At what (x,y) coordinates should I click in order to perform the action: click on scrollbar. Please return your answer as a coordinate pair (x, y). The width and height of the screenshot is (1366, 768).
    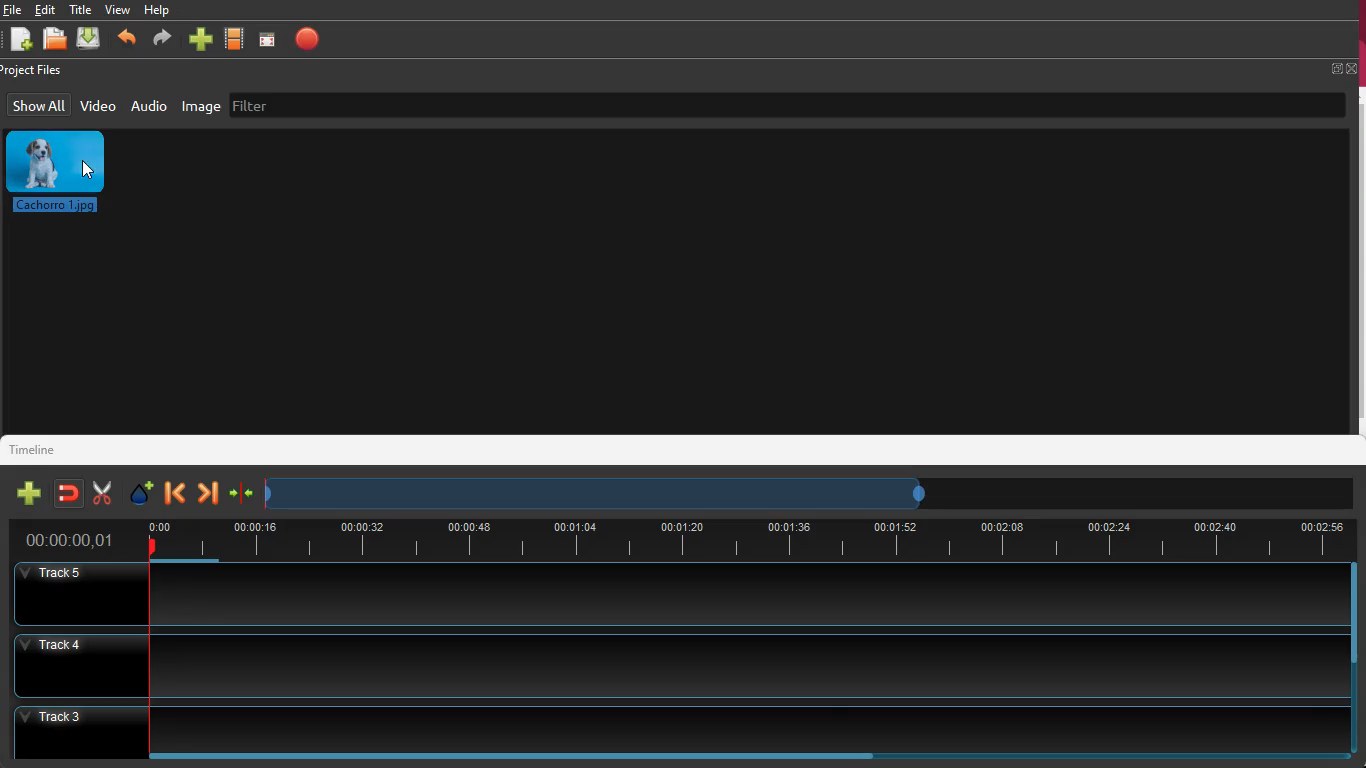
    Looking at the image, I should click on (1348, 660).